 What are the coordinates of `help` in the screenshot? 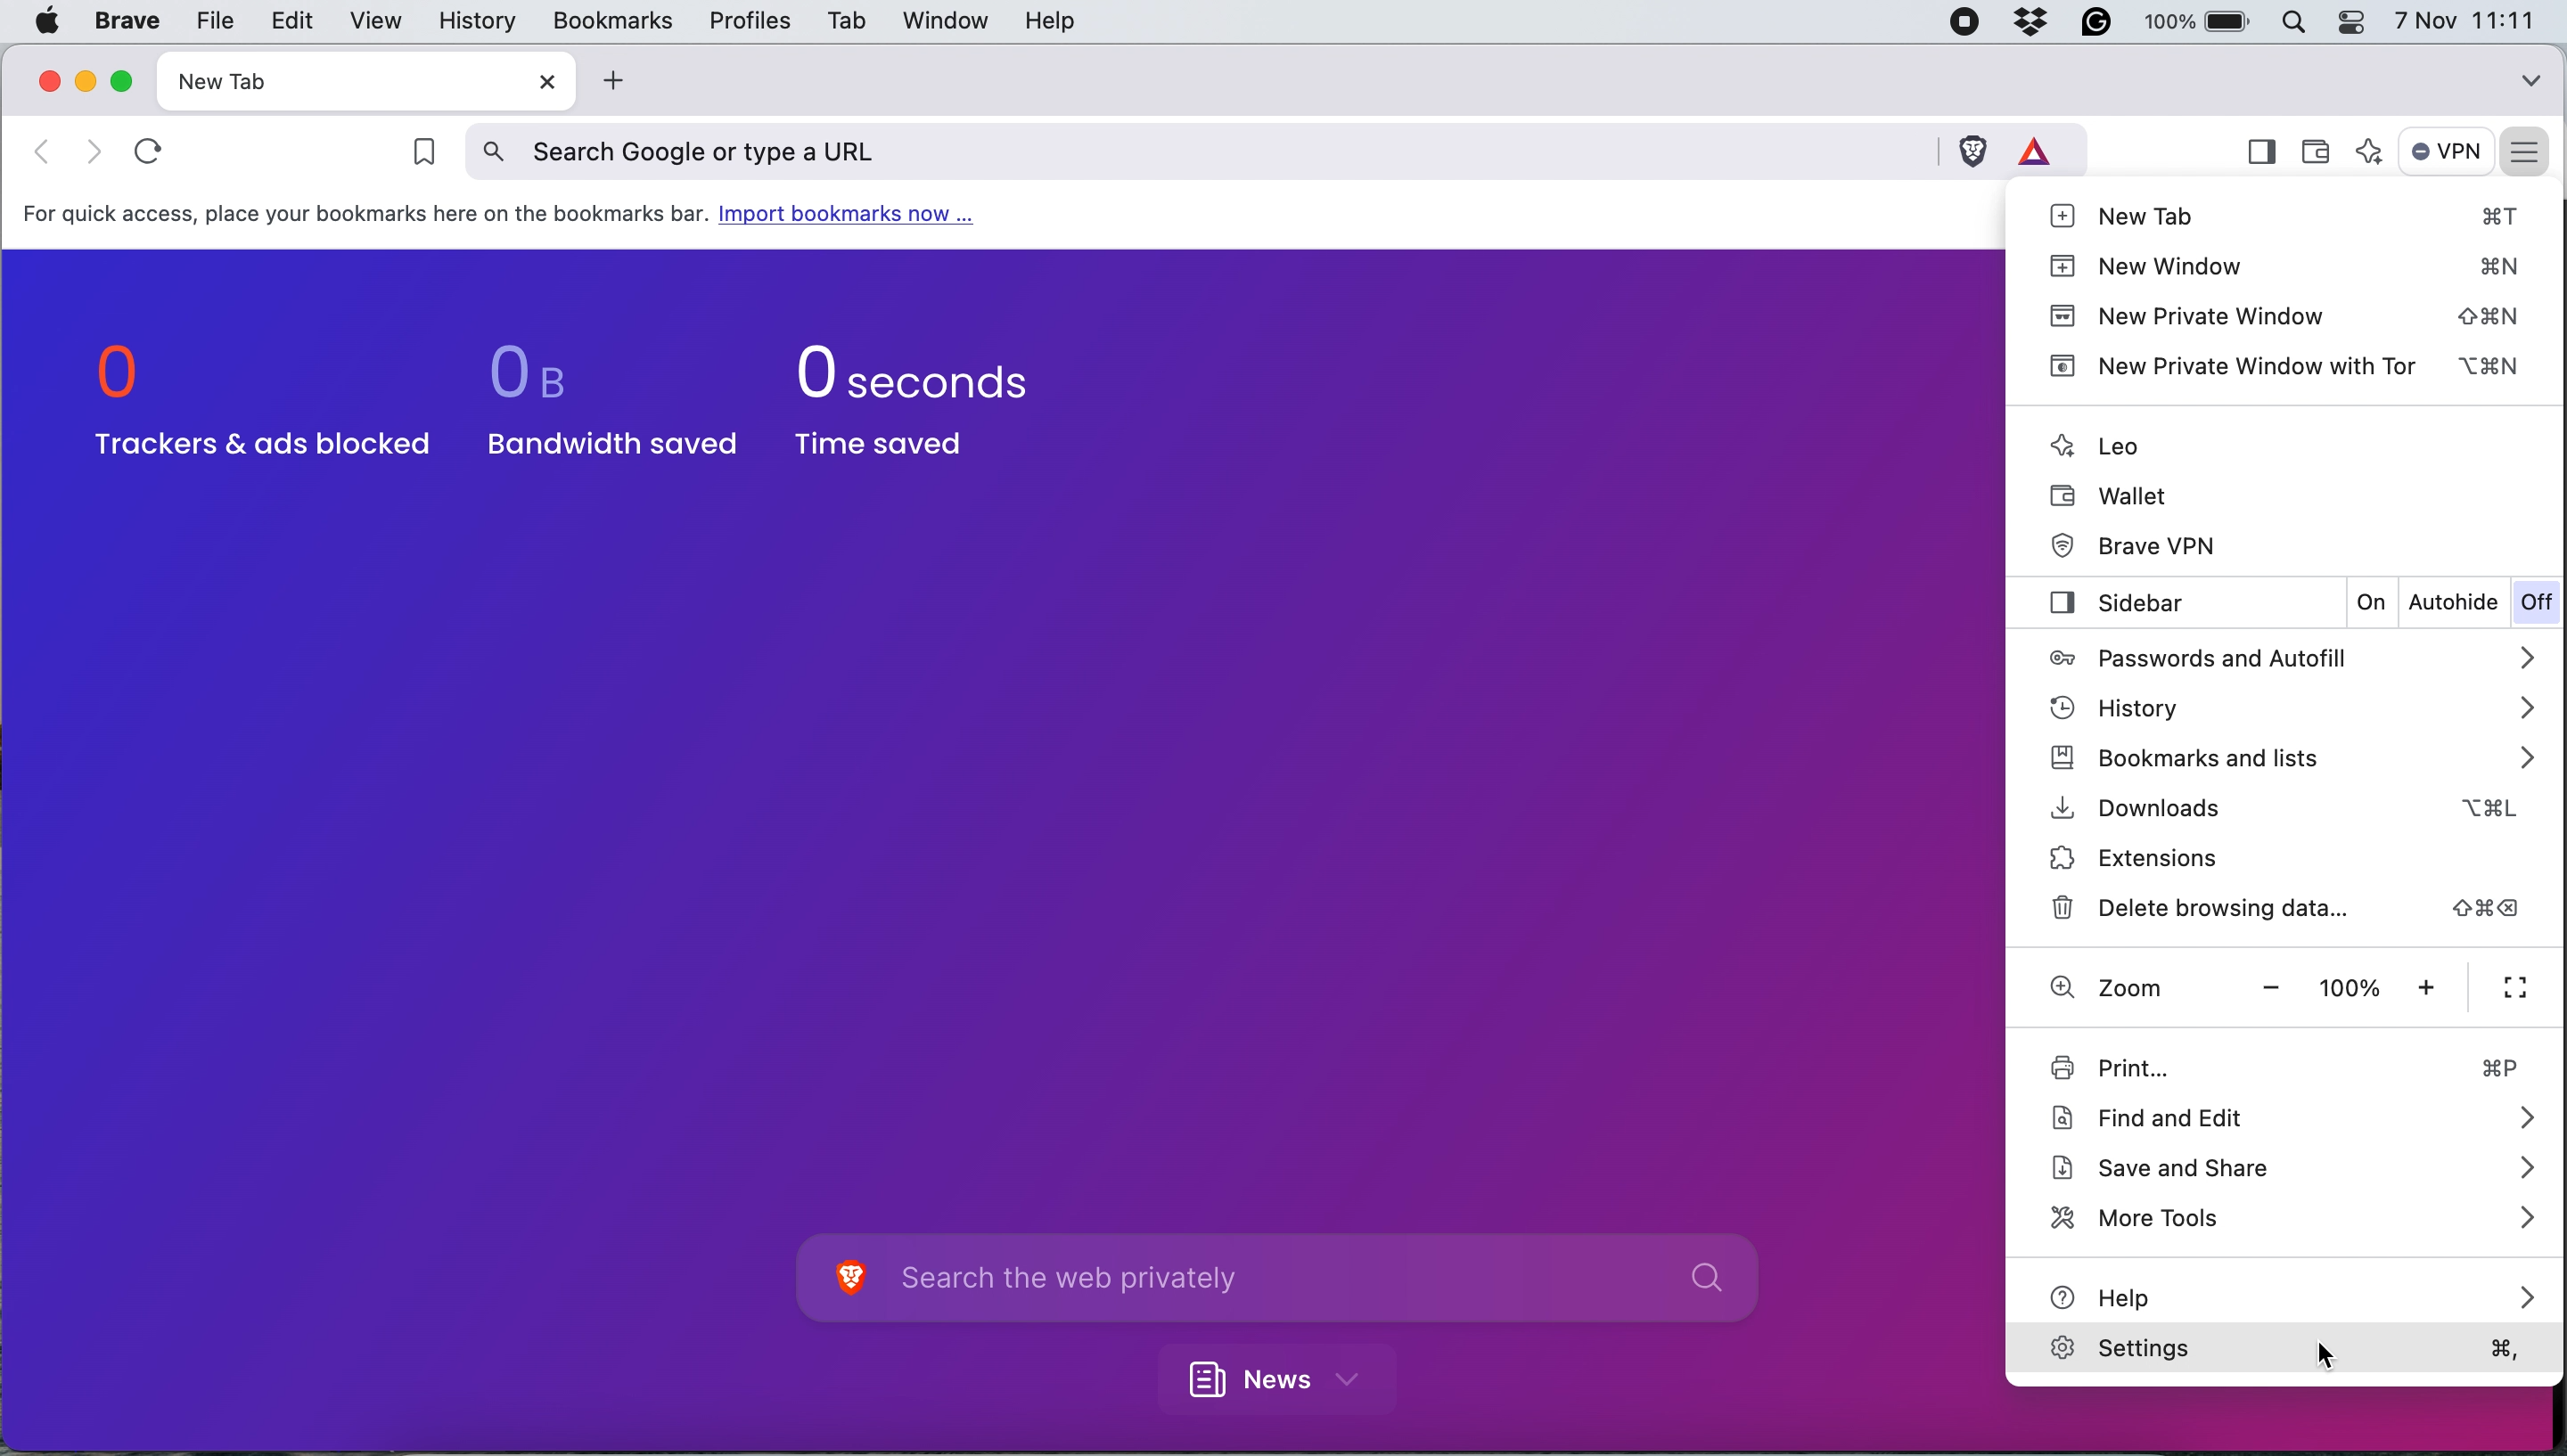 It's located at (1050, 23).